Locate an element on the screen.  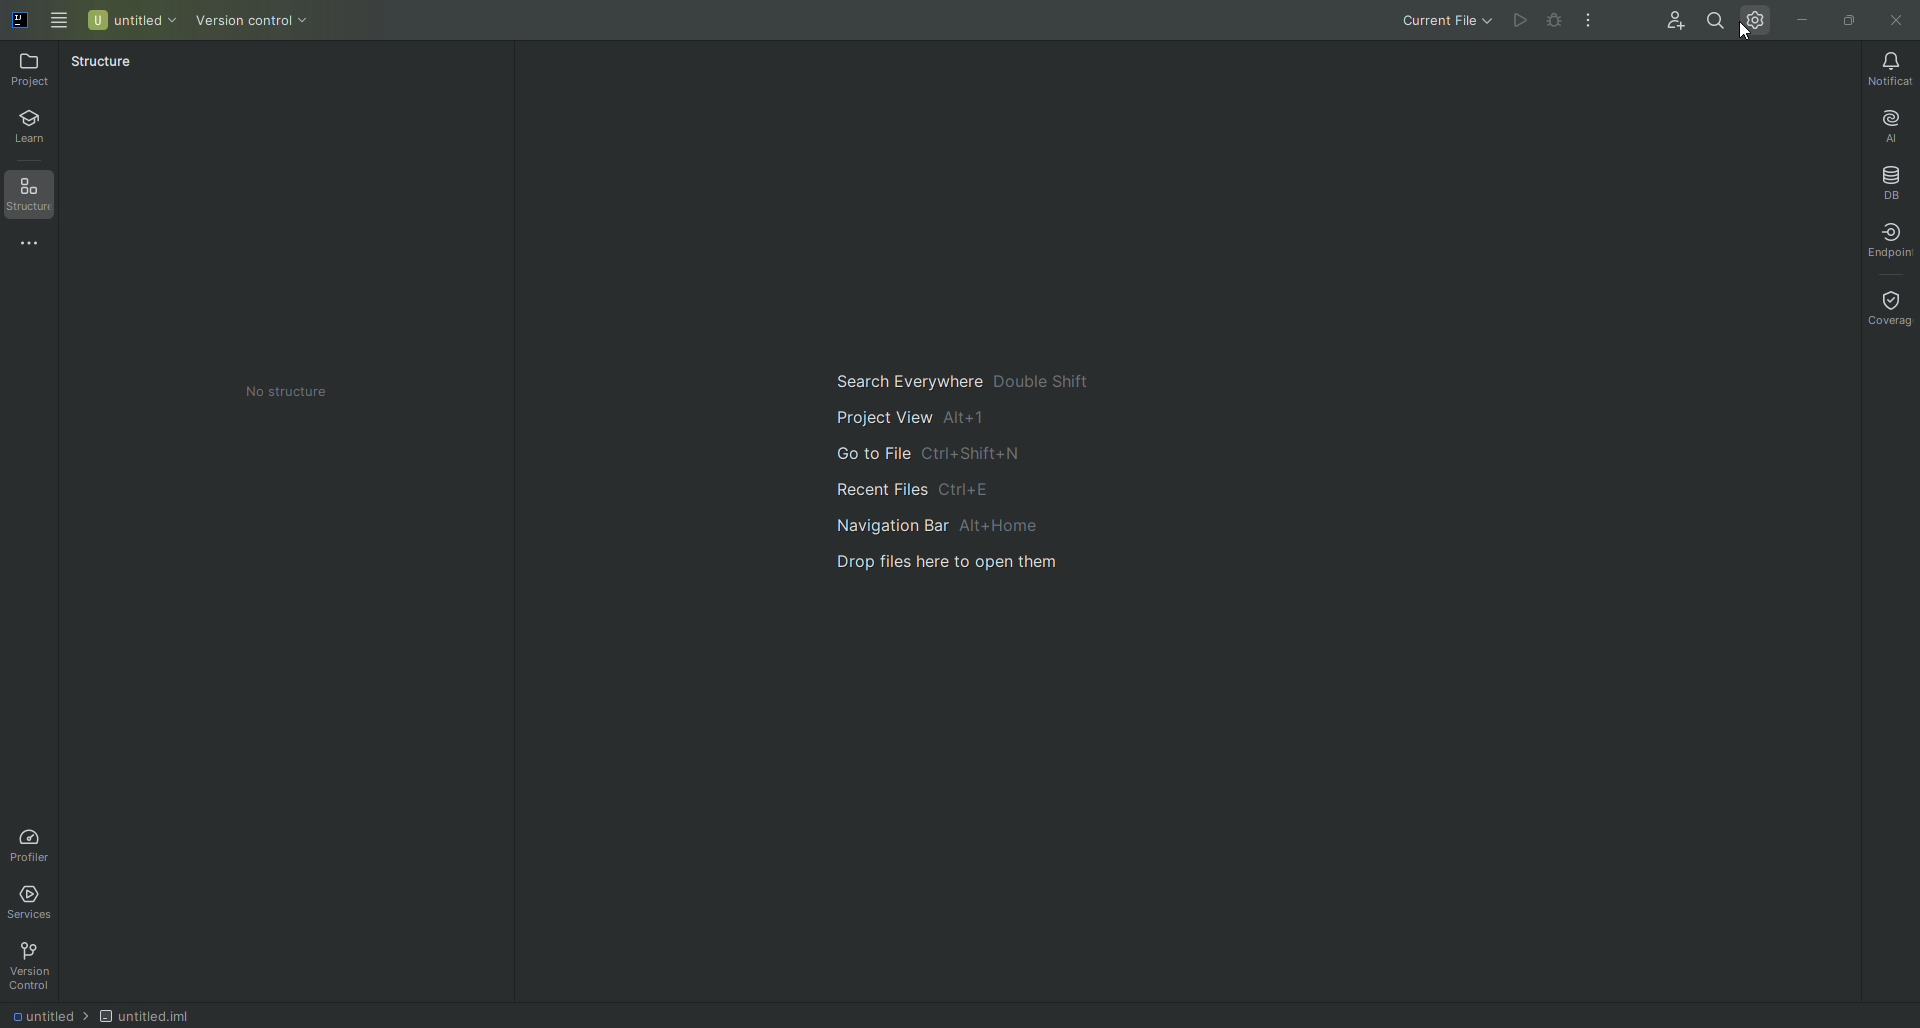
Coverage is located at coordinates (1887, 309).